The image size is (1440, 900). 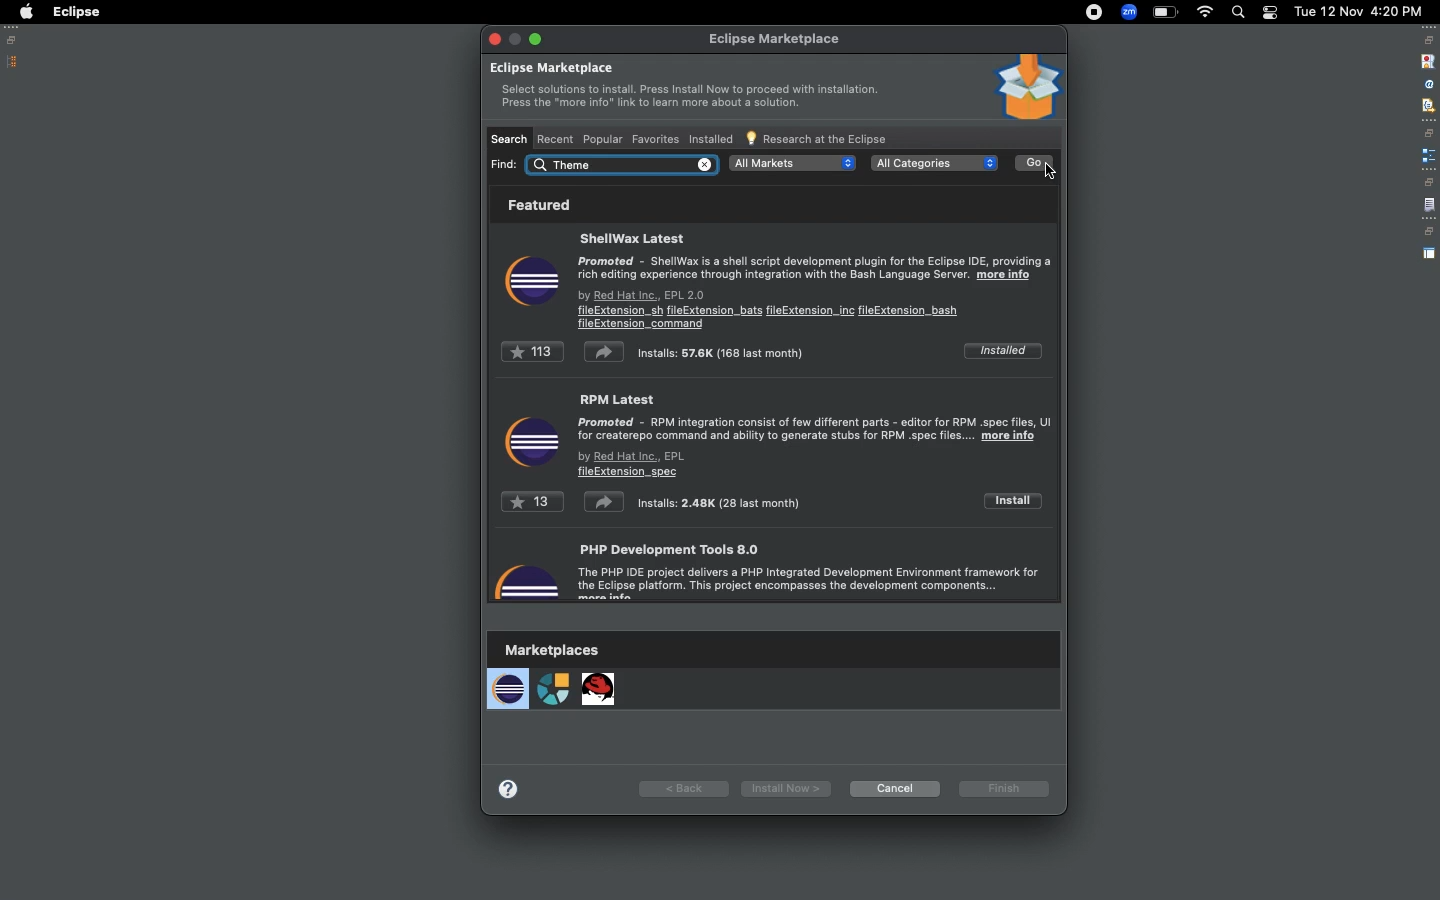 What do you see at coordinates (1426, 60) in the screenshot?
I see `stop` at bounding box center [1426, 60].